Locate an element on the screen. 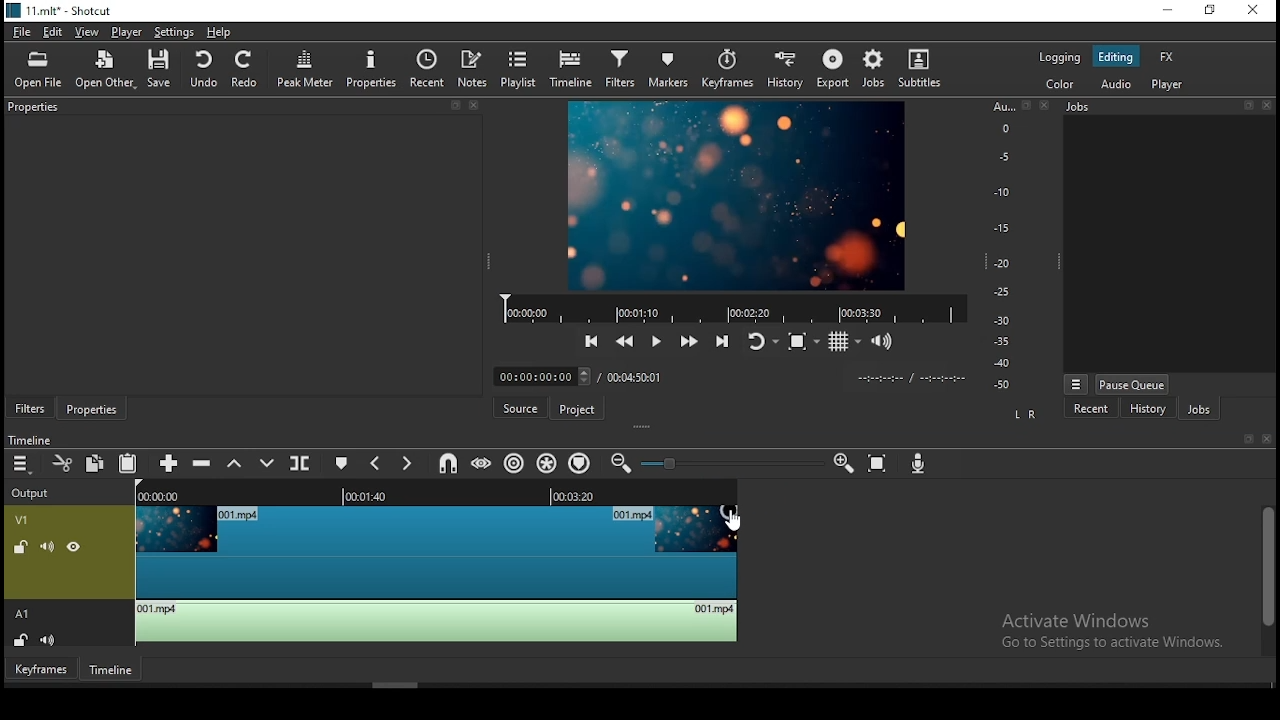 This screenshot has width=1280, height=720. logging is located at coordinates (1060, 55).